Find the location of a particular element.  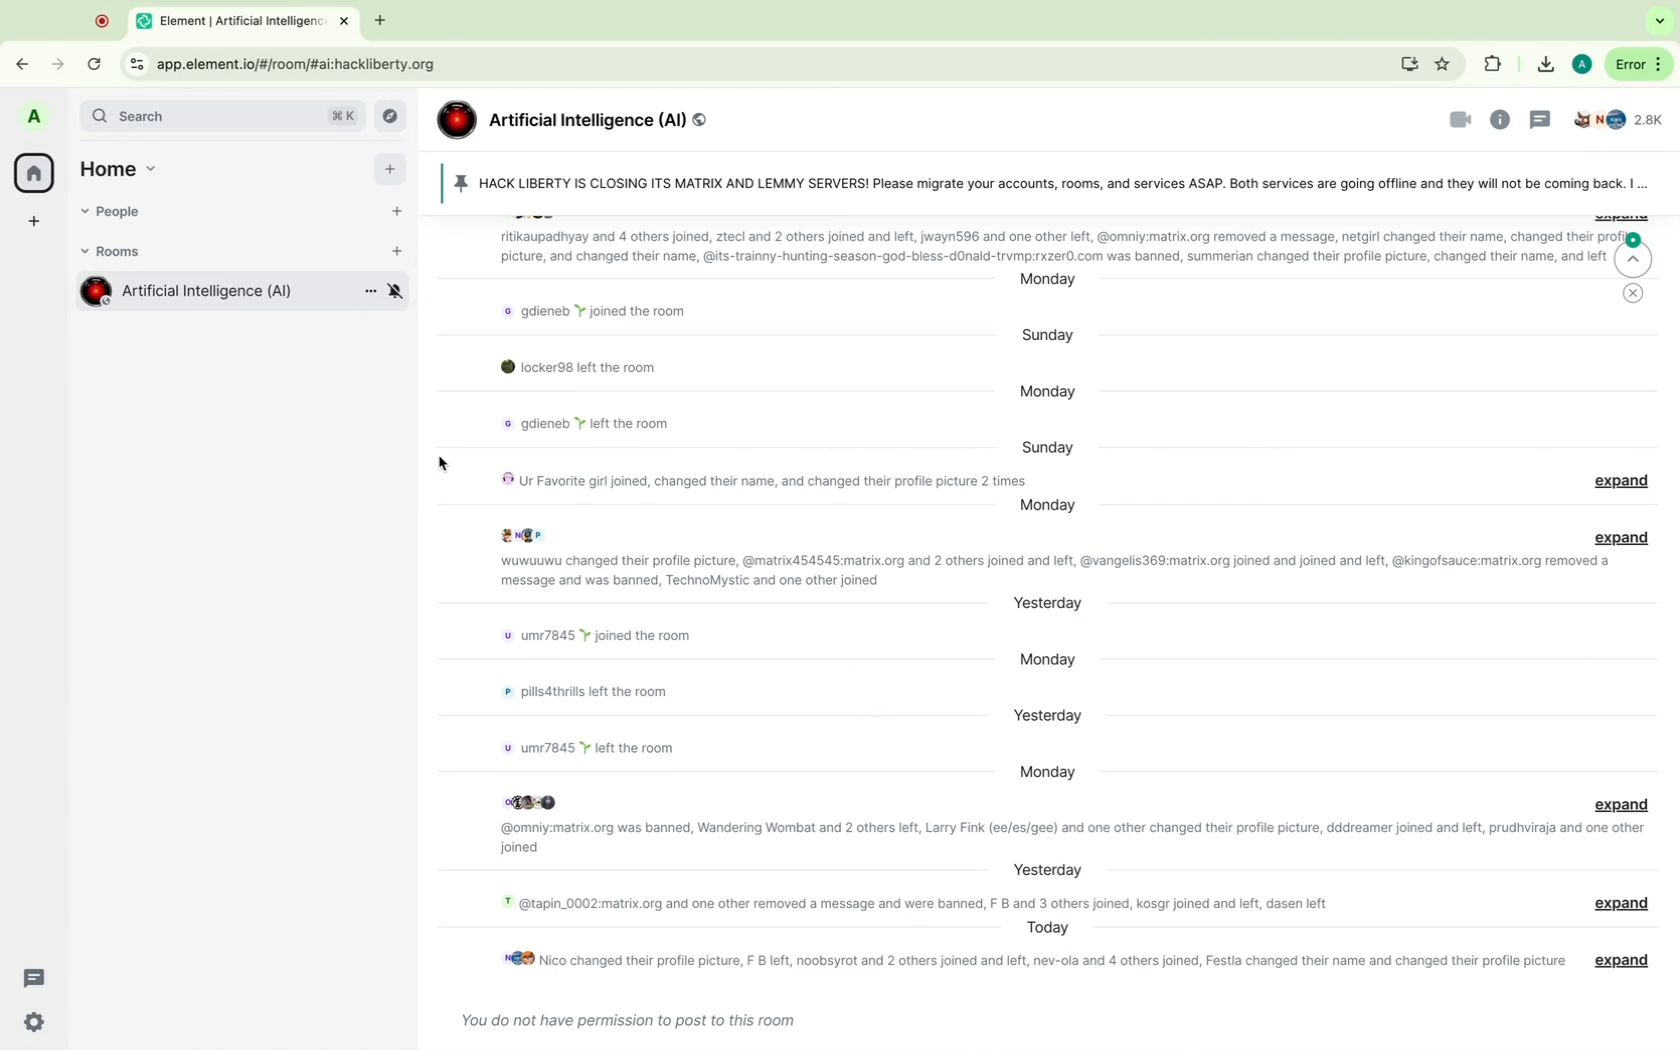

day is located at coordinates (1049, 658).